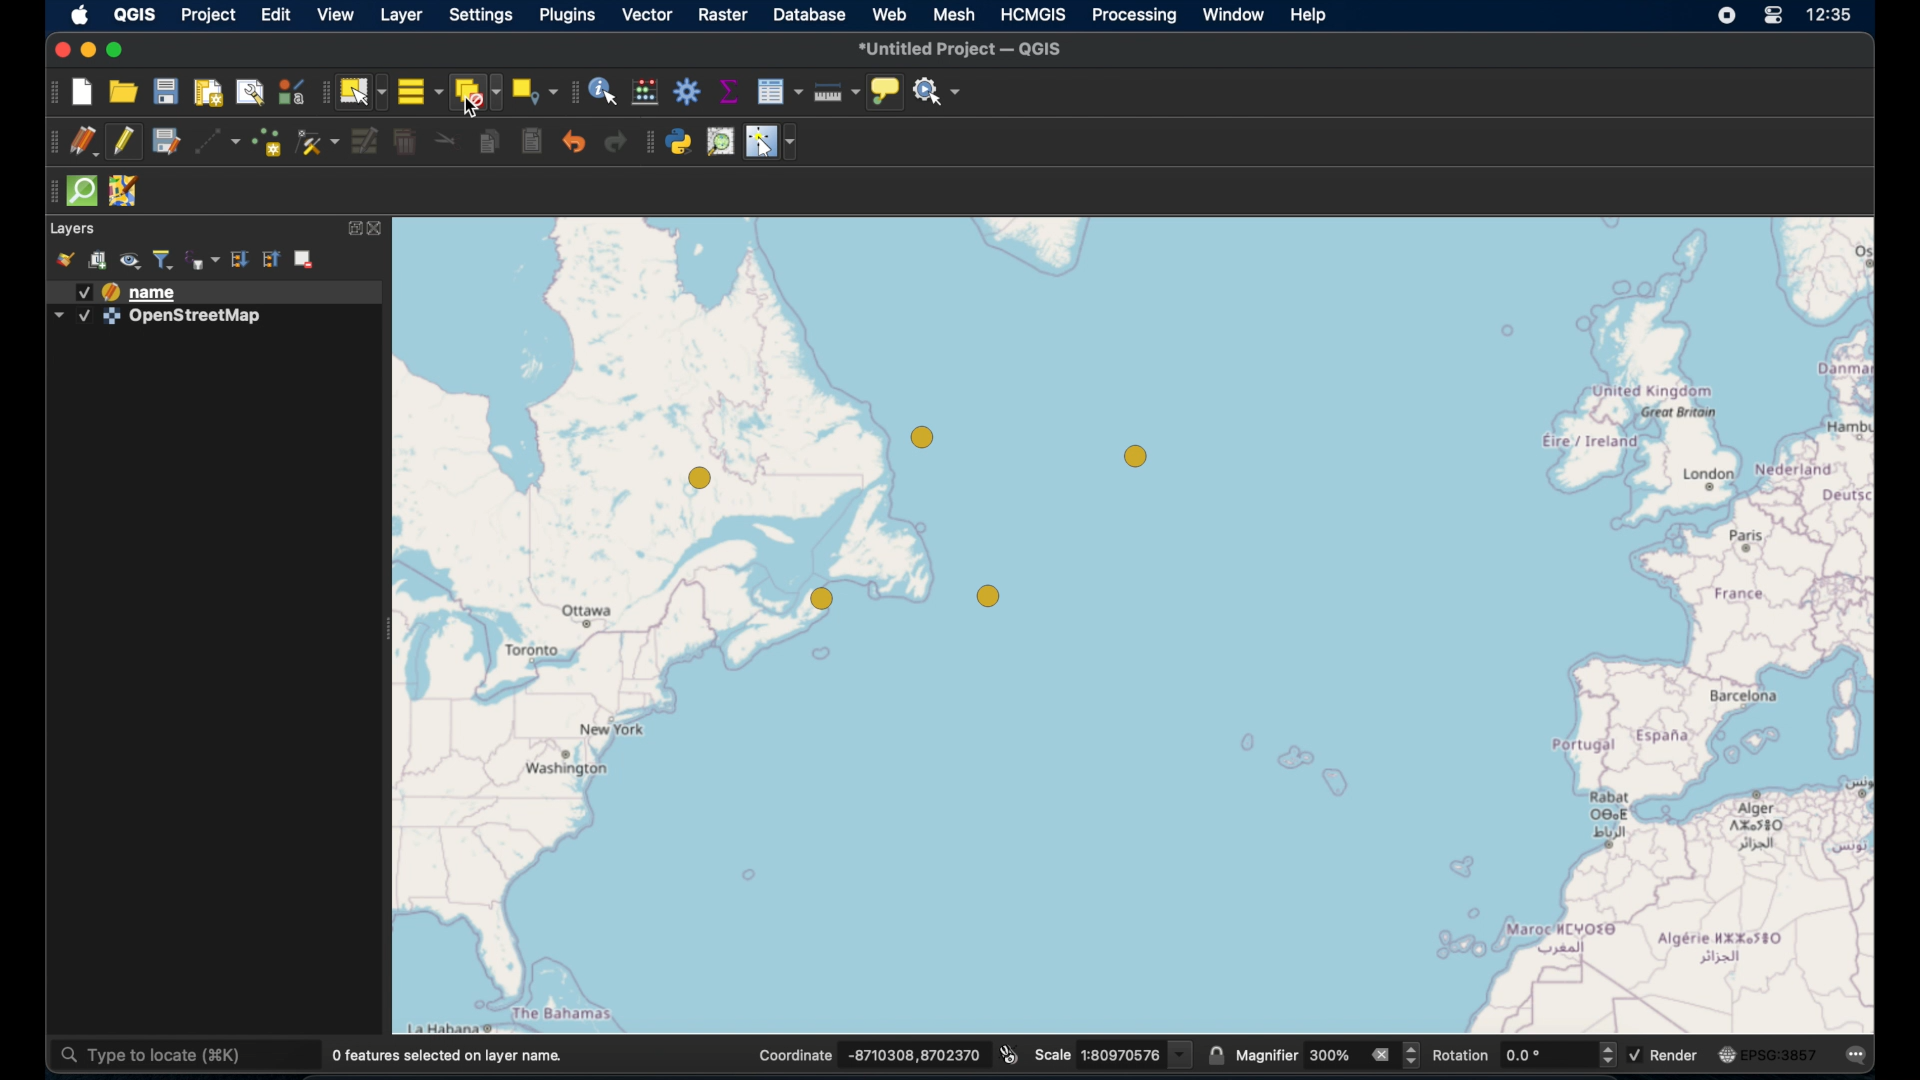 The width and height of the screenshot is (1920, 1080). Describe the element at coordinates (1781, 1054) in the screenshot. I see `EPSG:3857` at that location.